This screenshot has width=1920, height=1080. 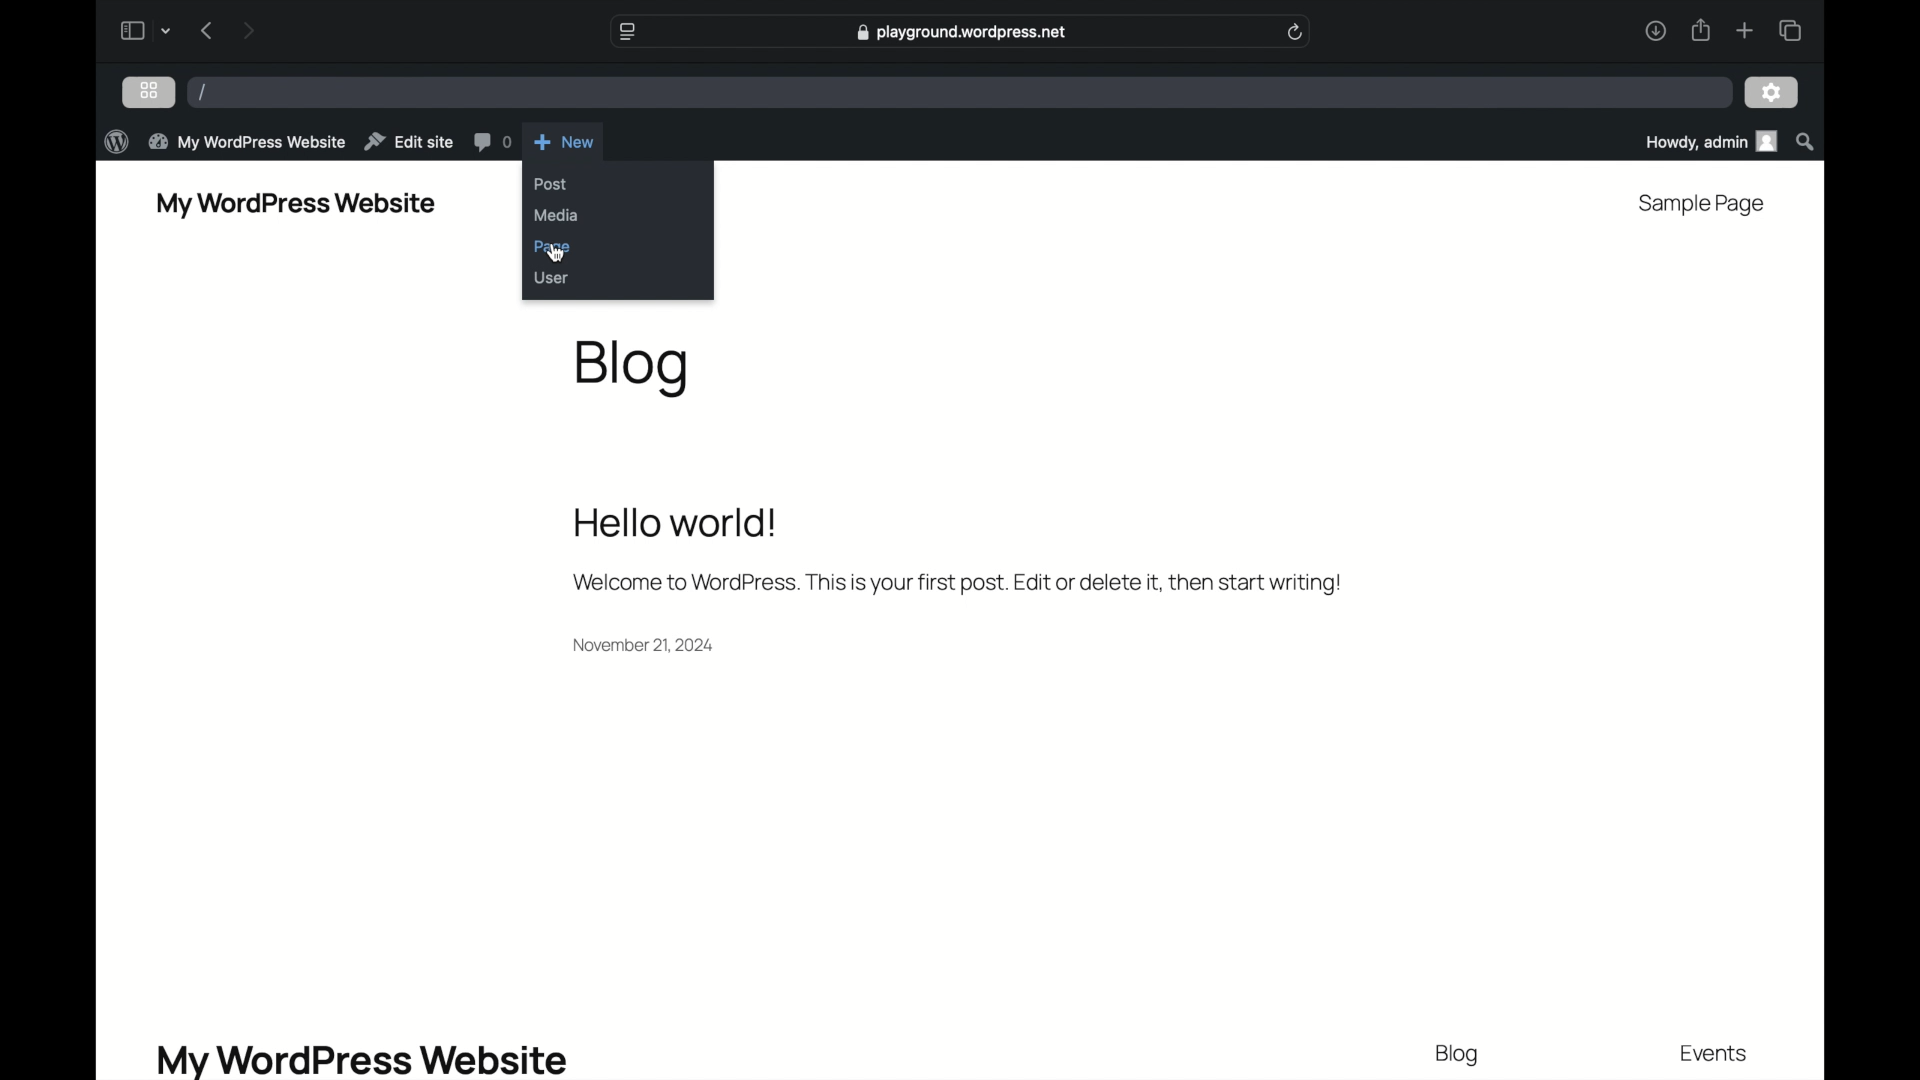 I want to click on ion view, so click(x=150, y=90).